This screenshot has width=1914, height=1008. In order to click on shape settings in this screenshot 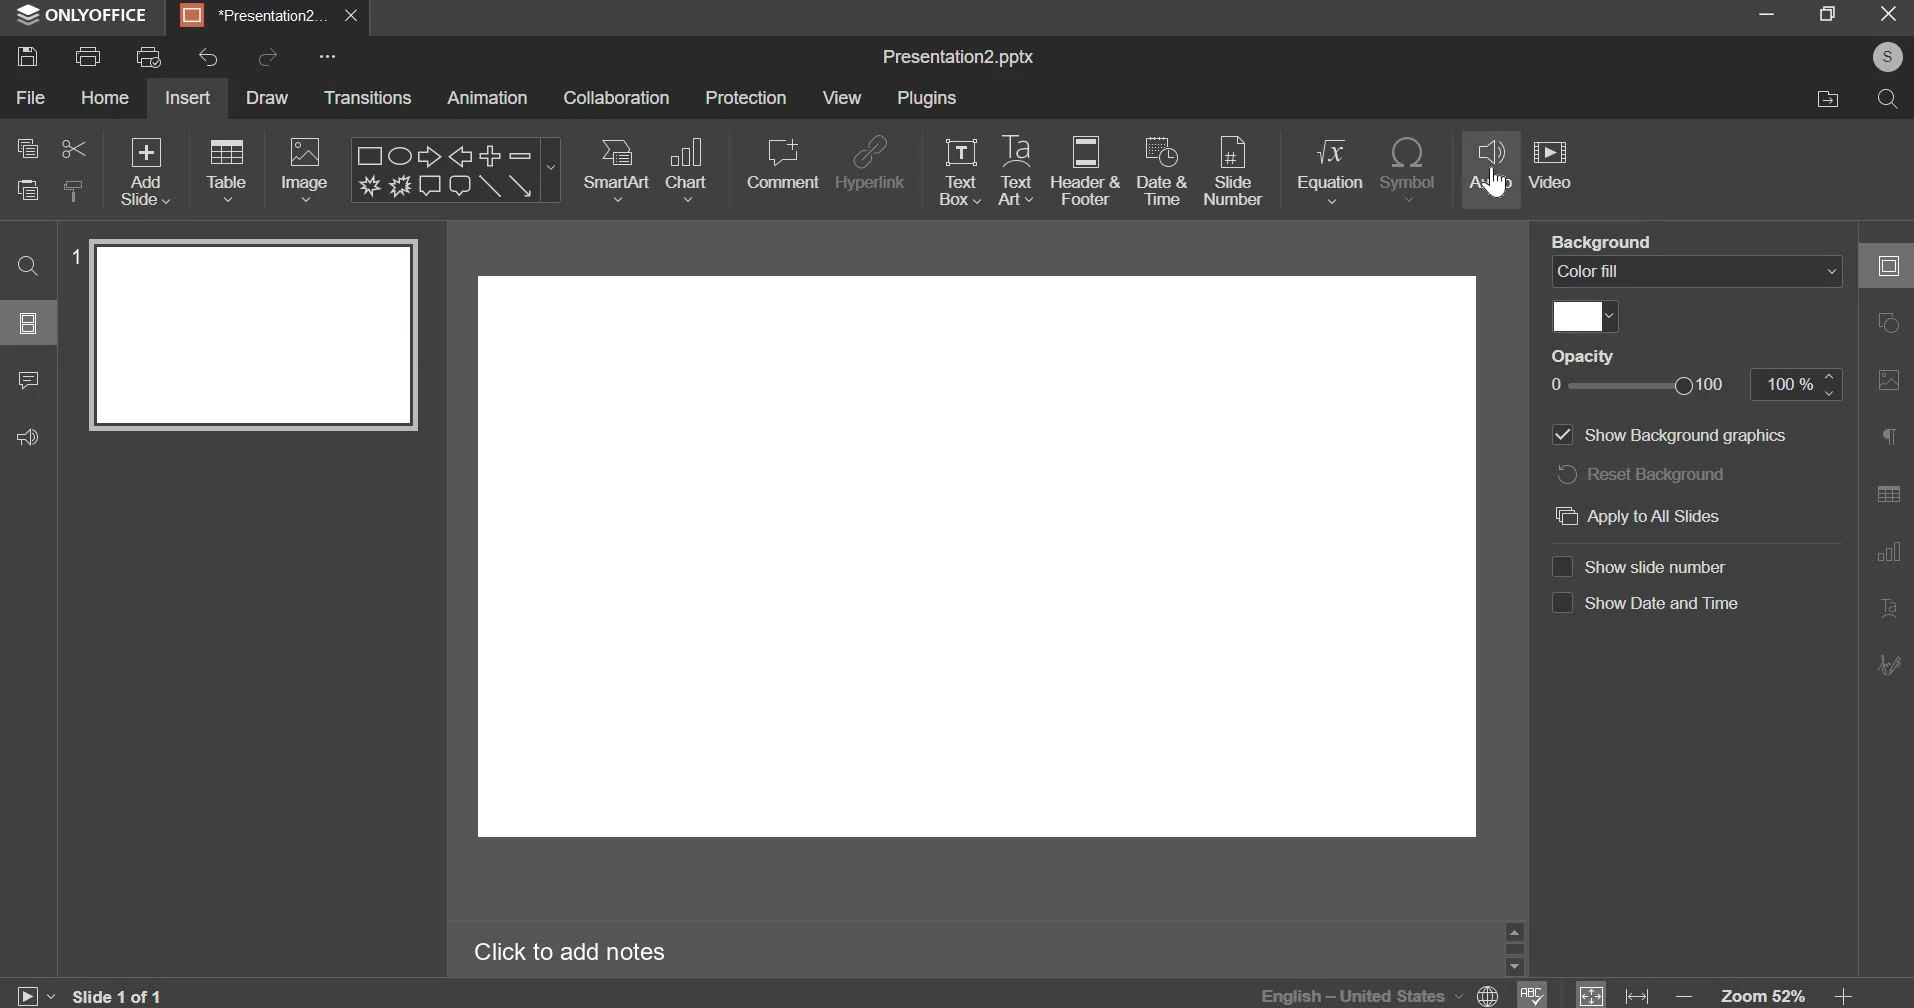, I will do `click(1888, 321)`.